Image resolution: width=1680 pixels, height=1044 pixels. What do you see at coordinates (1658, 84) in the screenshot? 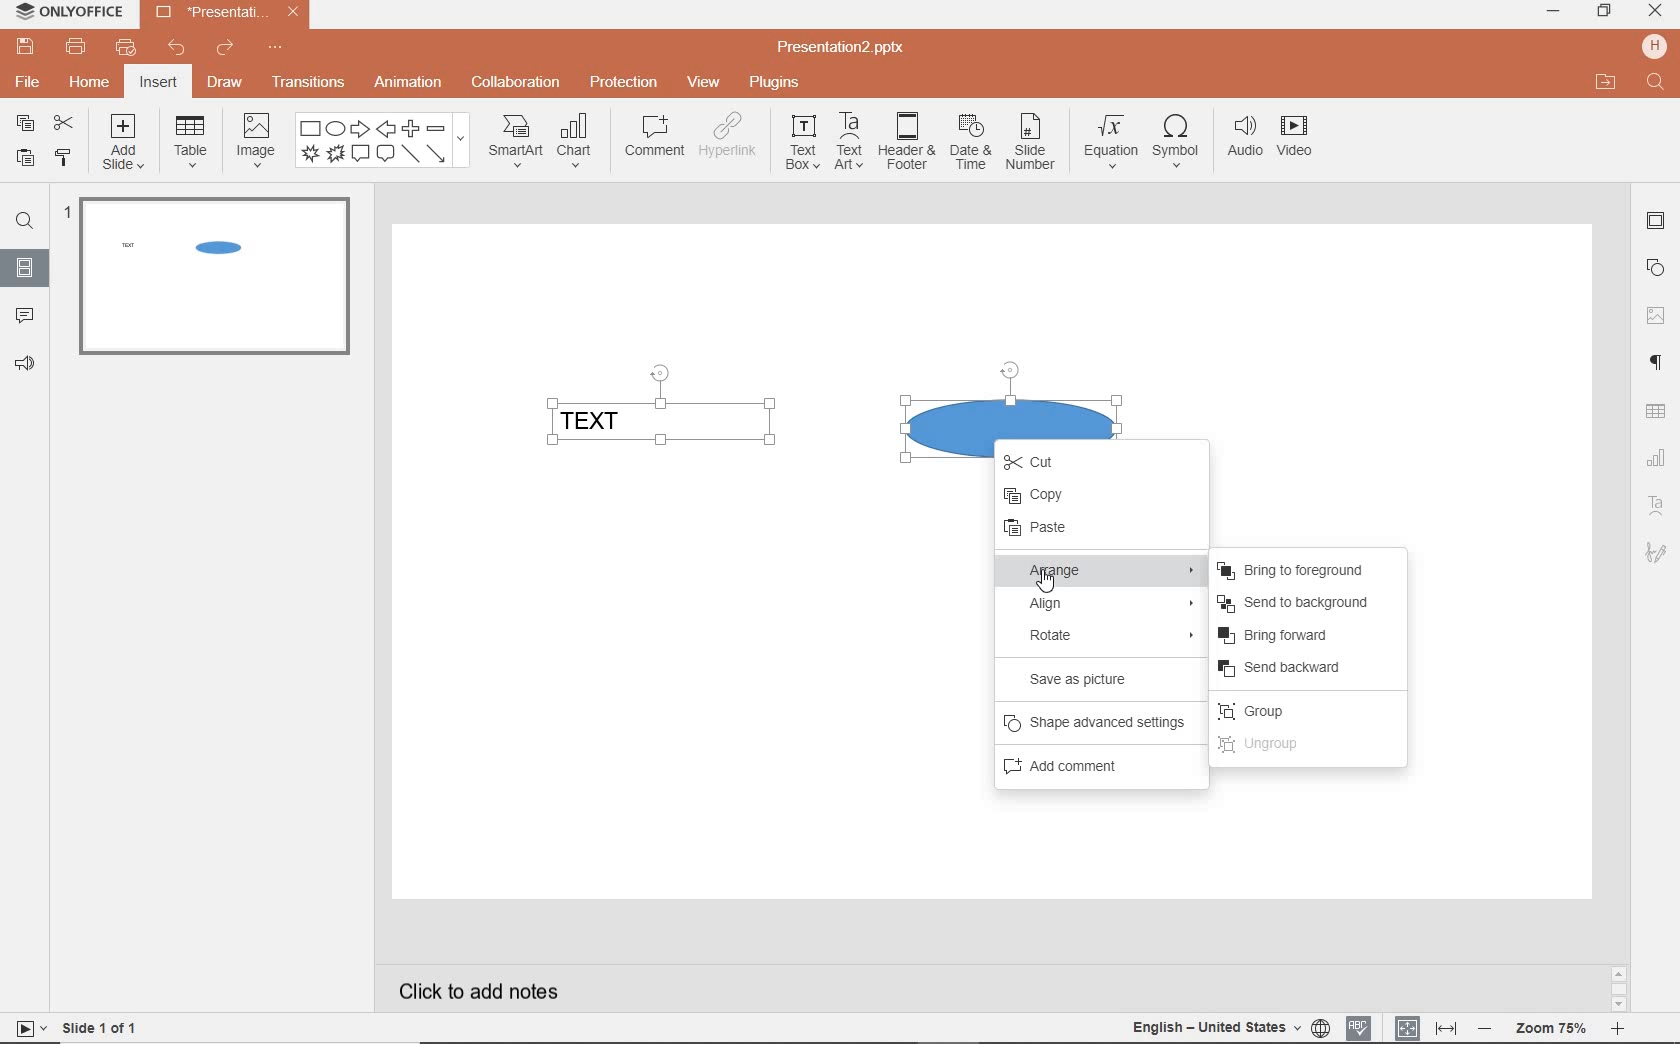
I see `FIND` at bounding box center [1658, 84].